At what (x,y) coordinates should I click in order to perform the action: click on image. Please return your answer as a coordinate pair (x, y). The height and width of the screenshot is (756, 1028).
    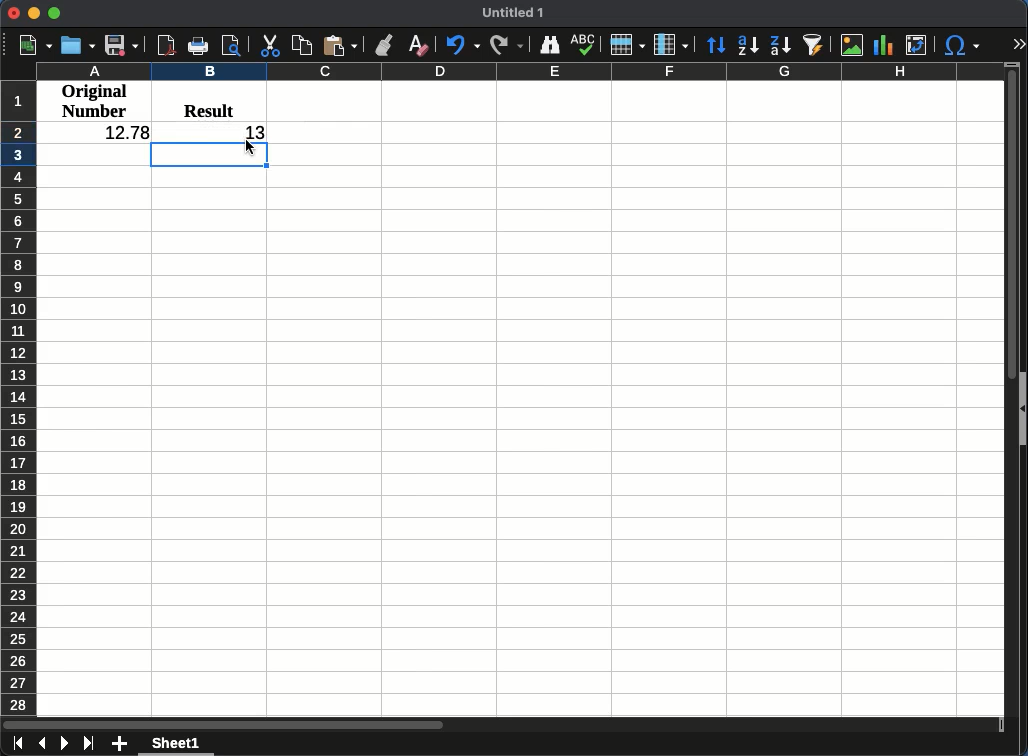
    Looking at the image, I should click on (852, 47).